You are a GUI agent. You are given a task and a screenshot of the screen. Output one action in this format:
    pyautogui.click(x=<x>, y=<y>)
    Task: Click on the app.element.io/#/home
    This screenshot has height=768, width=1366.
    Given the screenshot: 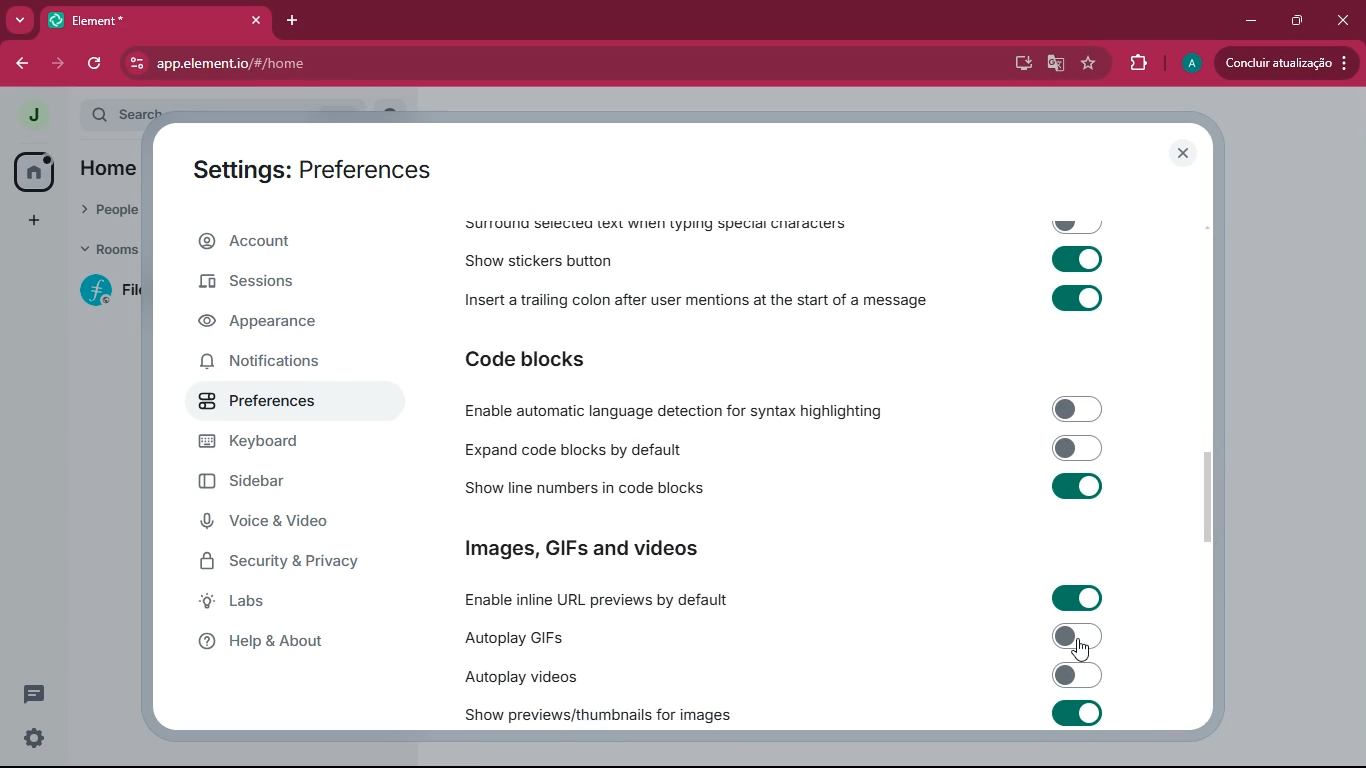 What is the action you would take?
    pyautogui.click(x=289, y=63)
    